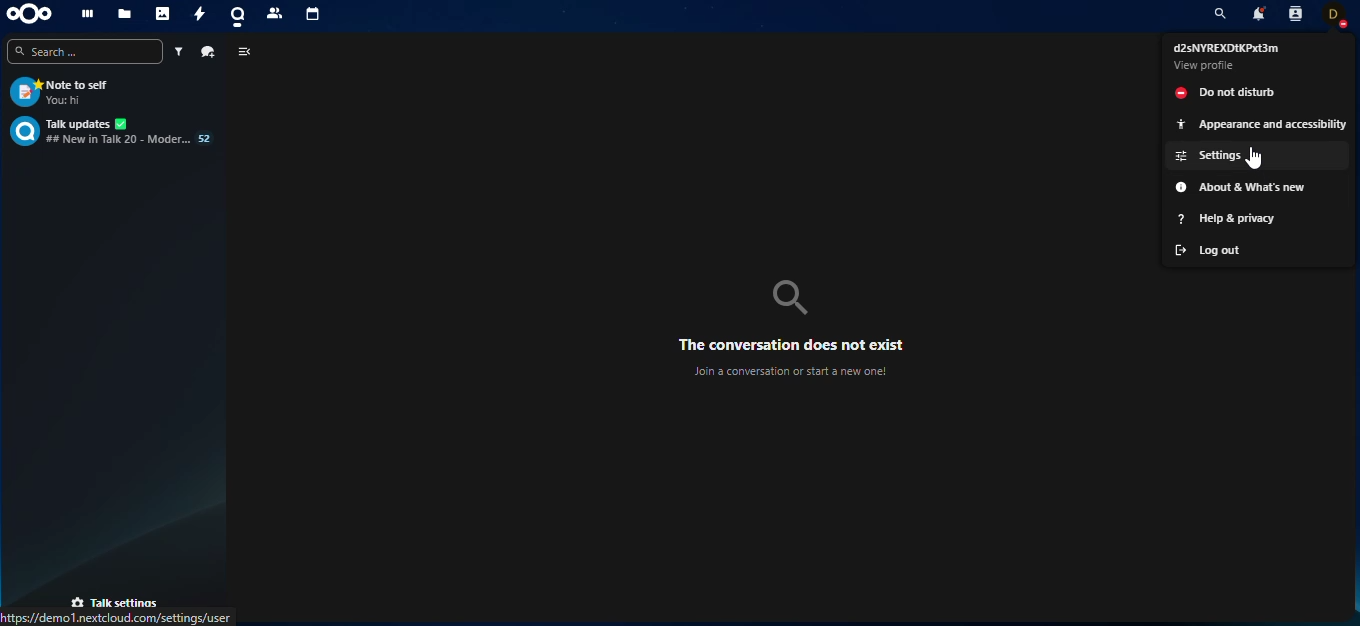 The width and height of the screenshot is (1360, 626). Describe the element at coordinates (208, 52) in the screenshot. I see `new chat` at that location.